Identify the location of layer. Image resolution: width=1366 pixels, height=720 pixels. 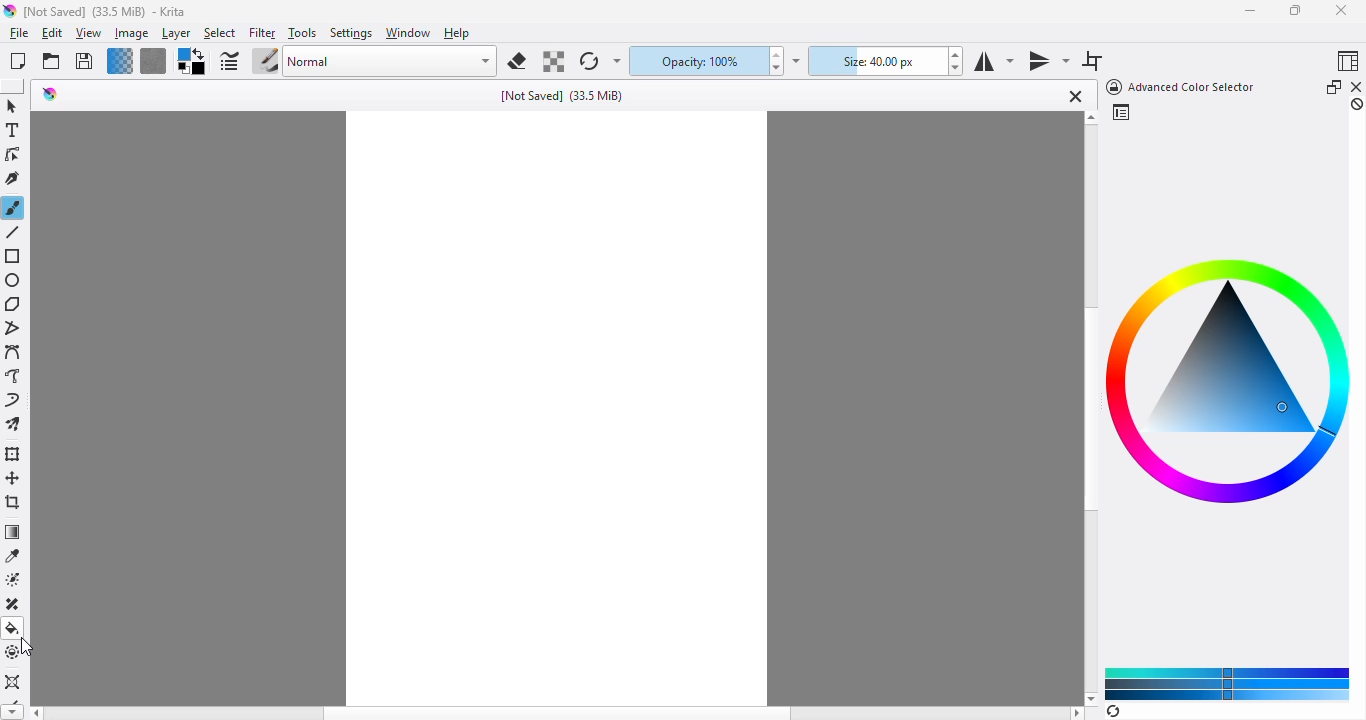
(176, 34).